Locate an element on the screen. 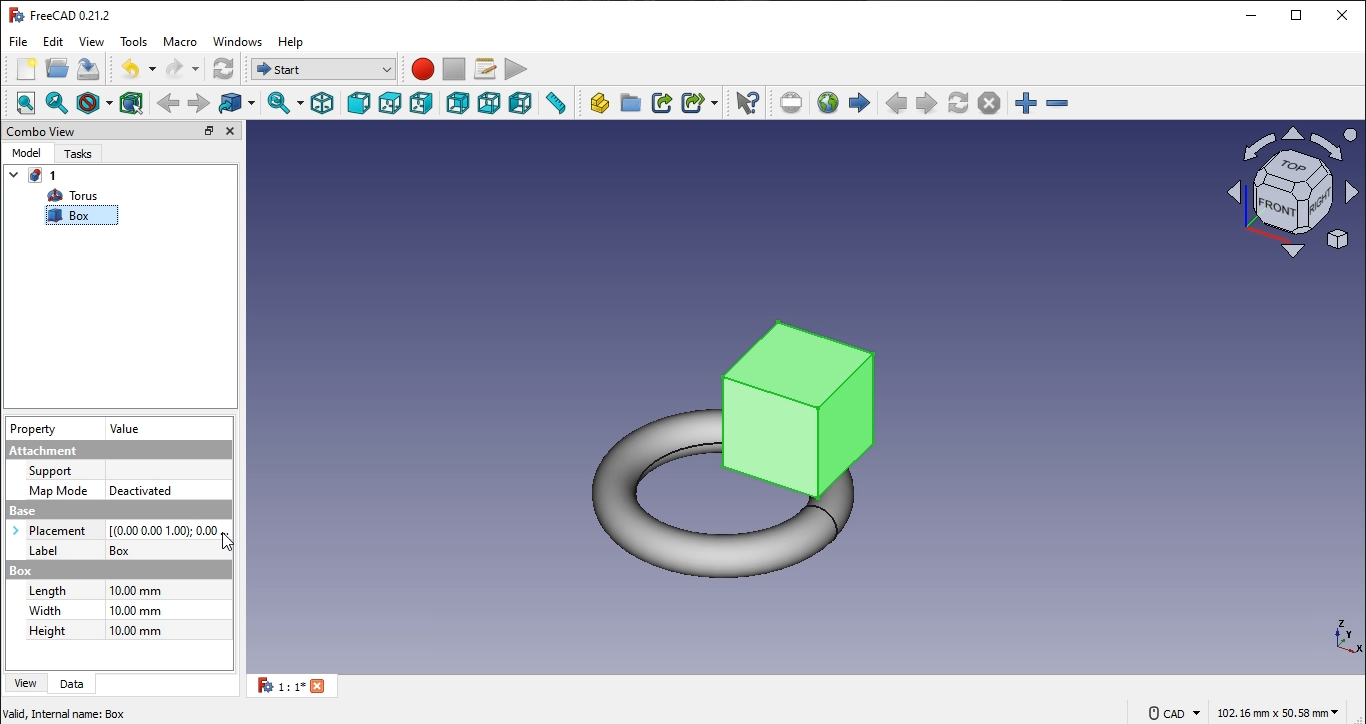  stop macro recording is located at coordinates (453, 70).